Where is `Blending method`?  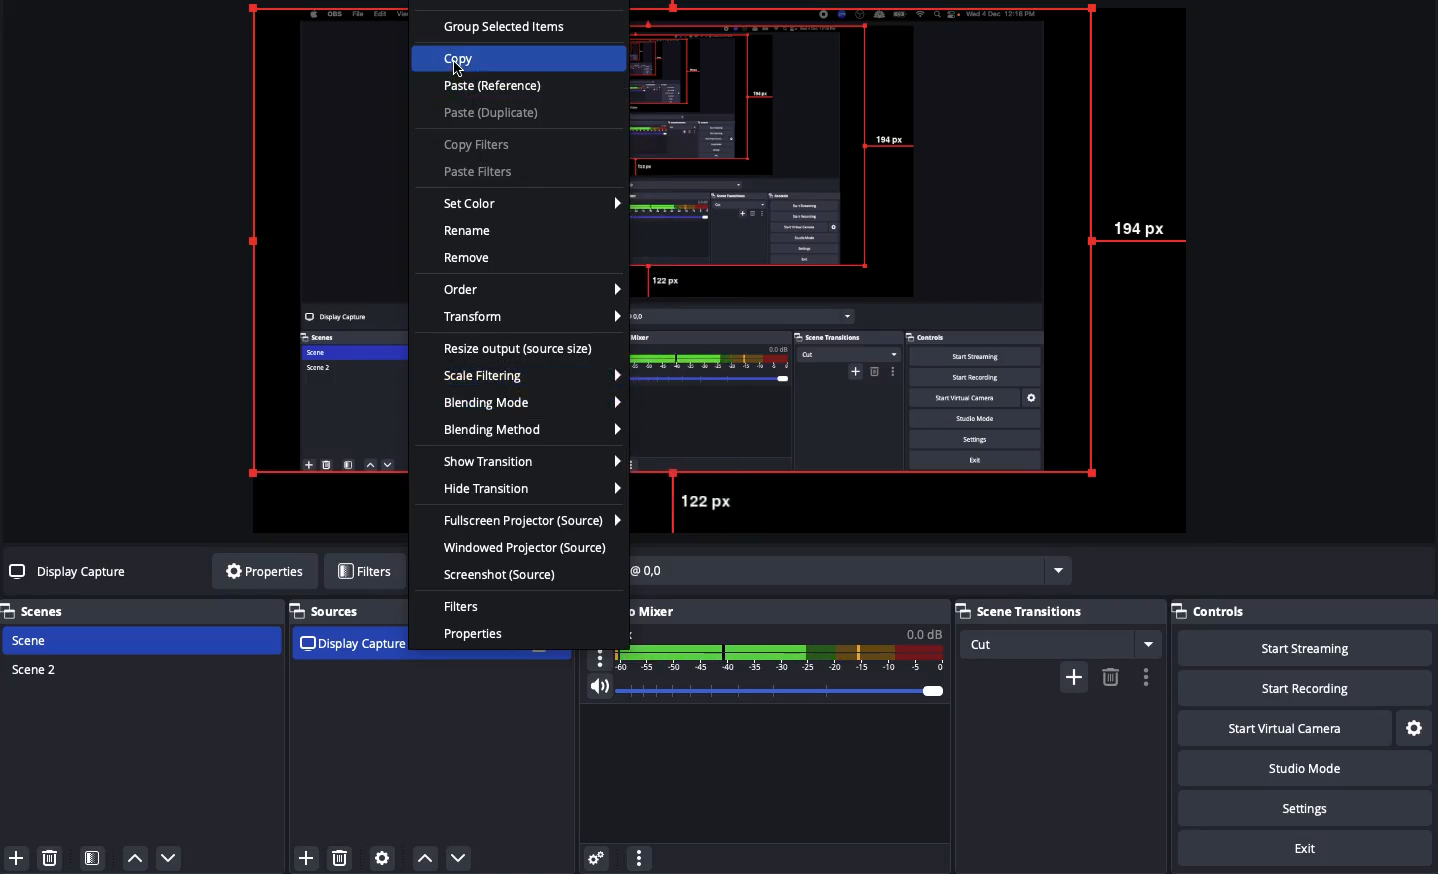 Blending method is located at coordinates (533, 428).